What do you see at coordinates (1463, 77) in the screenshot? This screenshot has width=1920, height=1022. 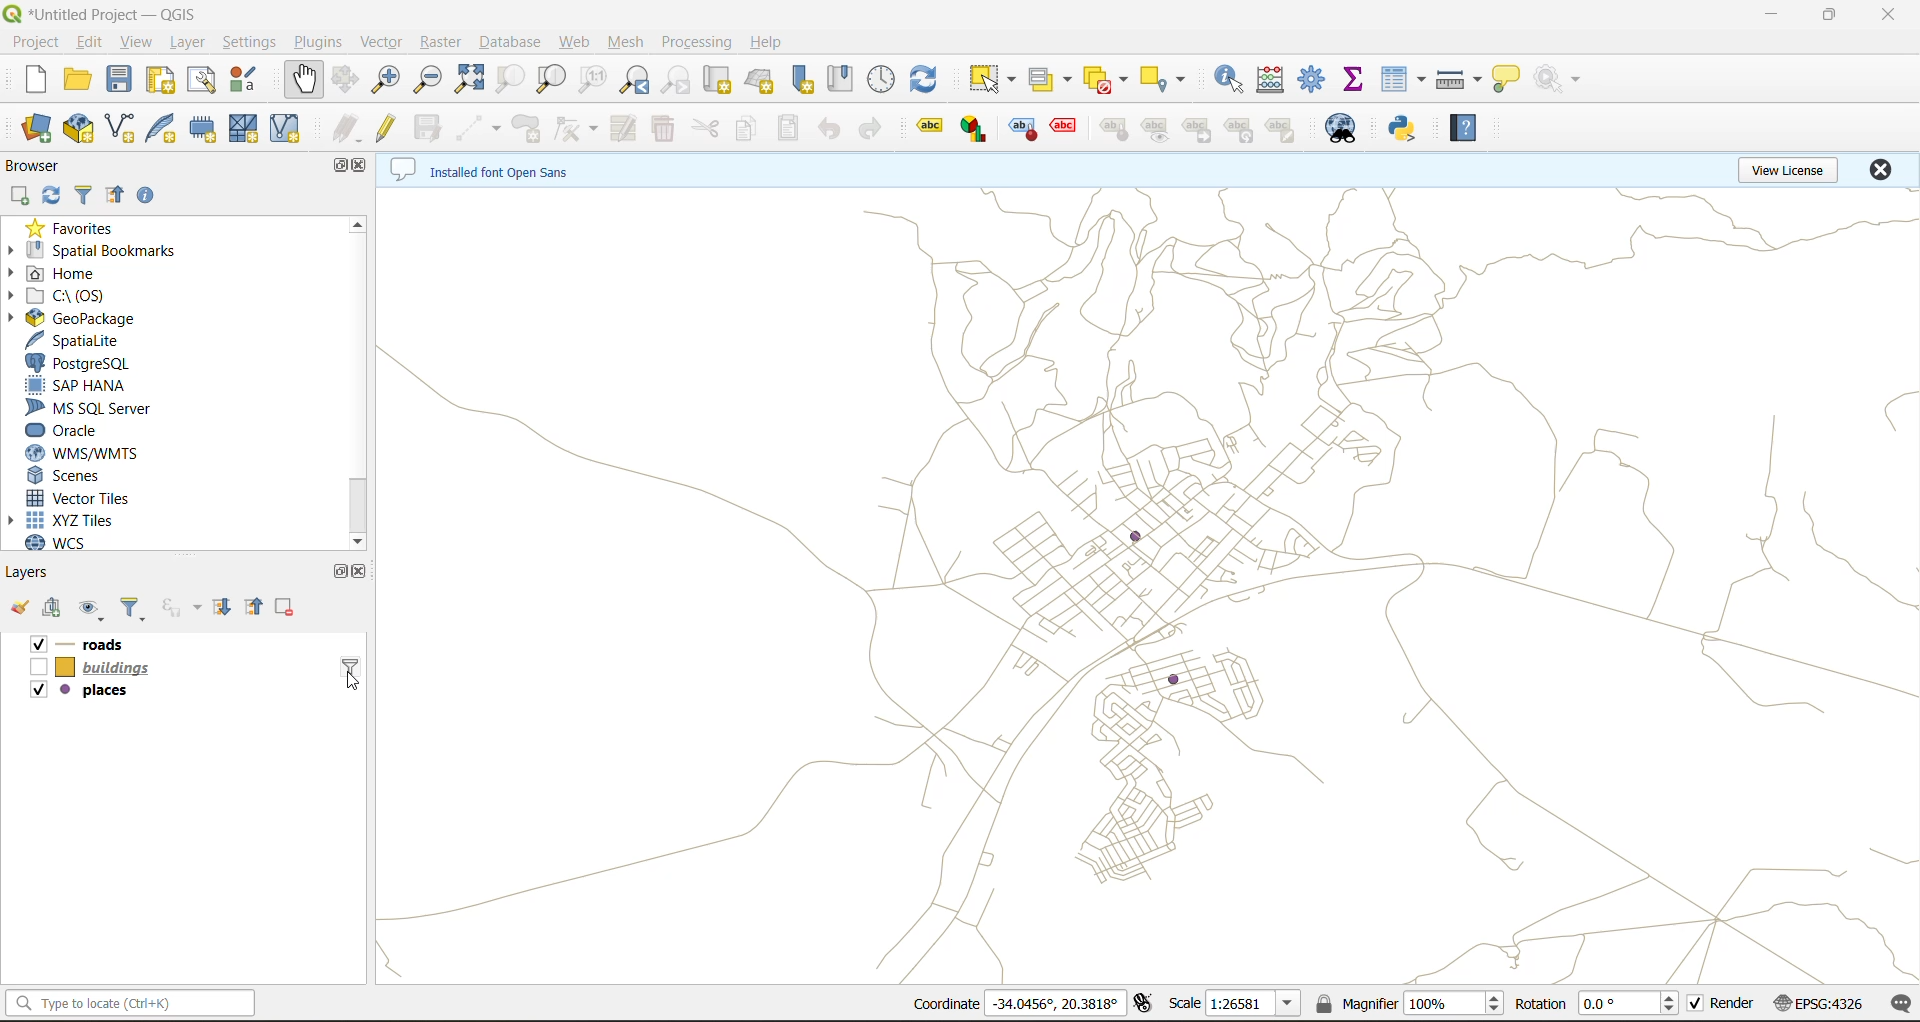 I see `measure line` at bounding box center [1463, 77].